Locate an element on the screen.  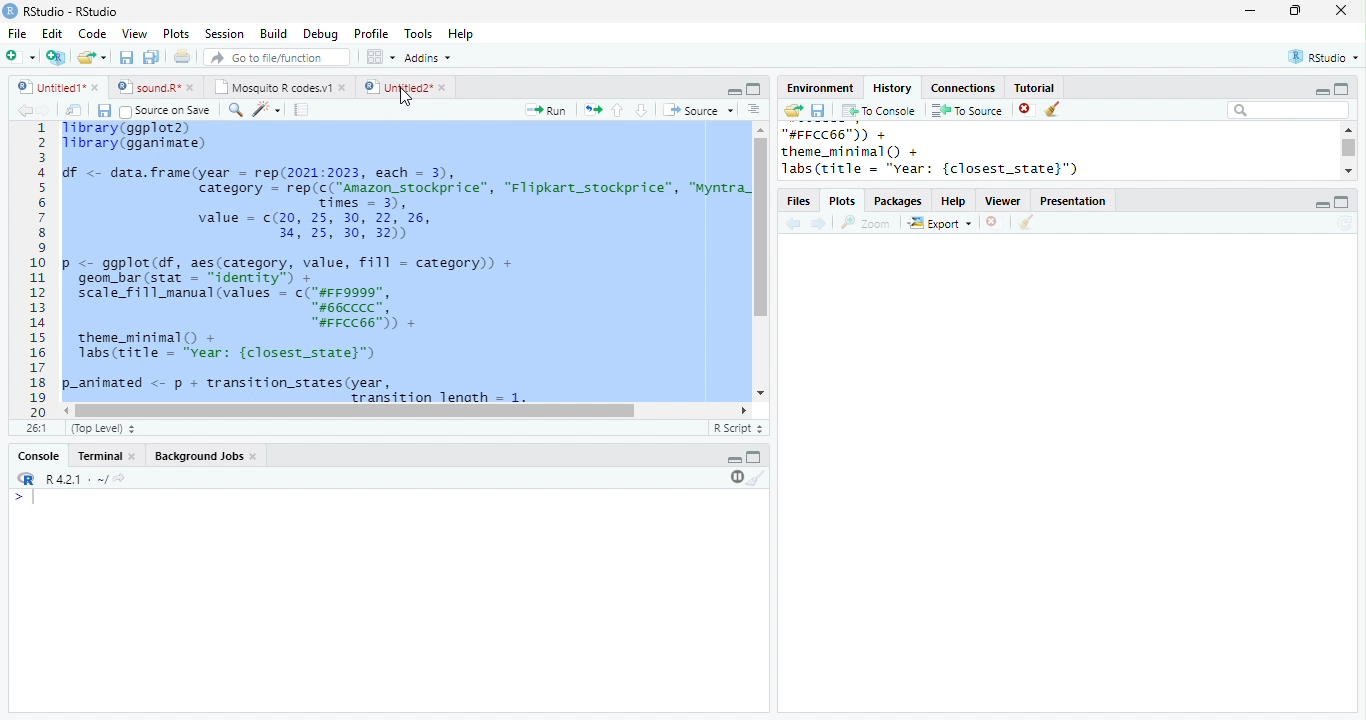
compile report is located at coordinates (302, 111).